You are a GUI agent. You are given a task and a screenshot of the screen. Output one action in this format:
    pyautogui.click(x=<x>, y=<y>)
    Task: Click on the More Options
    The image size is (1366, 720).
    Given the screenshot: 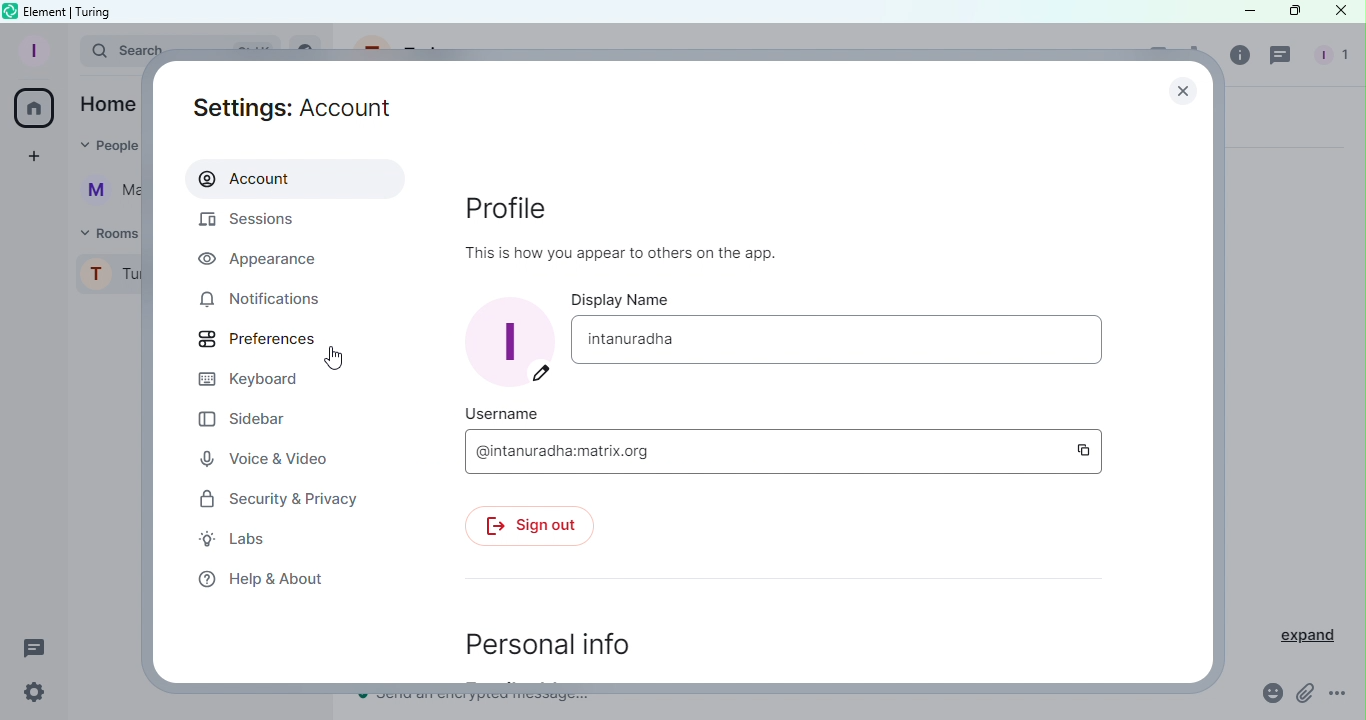 What is the action you would take?
    pyautogui.click(x=1340, y=694)
    